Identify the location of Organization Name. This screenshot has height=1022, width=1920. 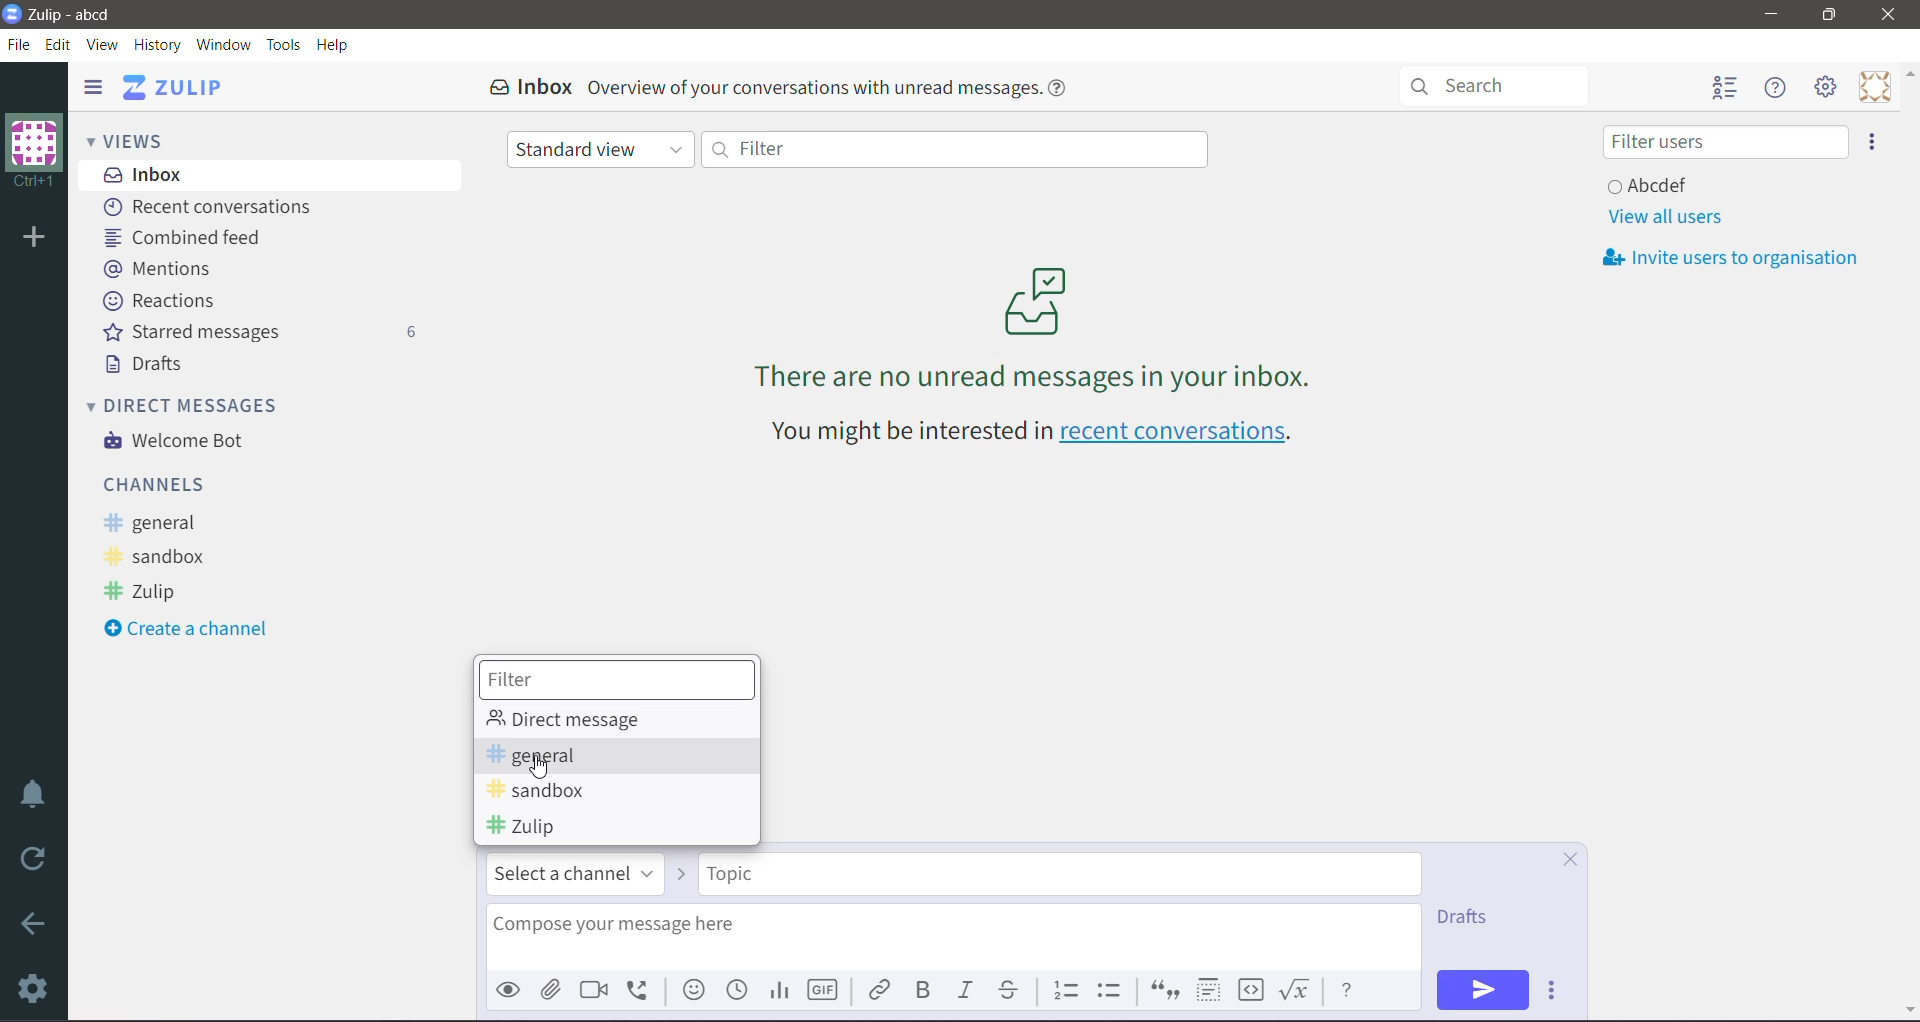
(34, 151).